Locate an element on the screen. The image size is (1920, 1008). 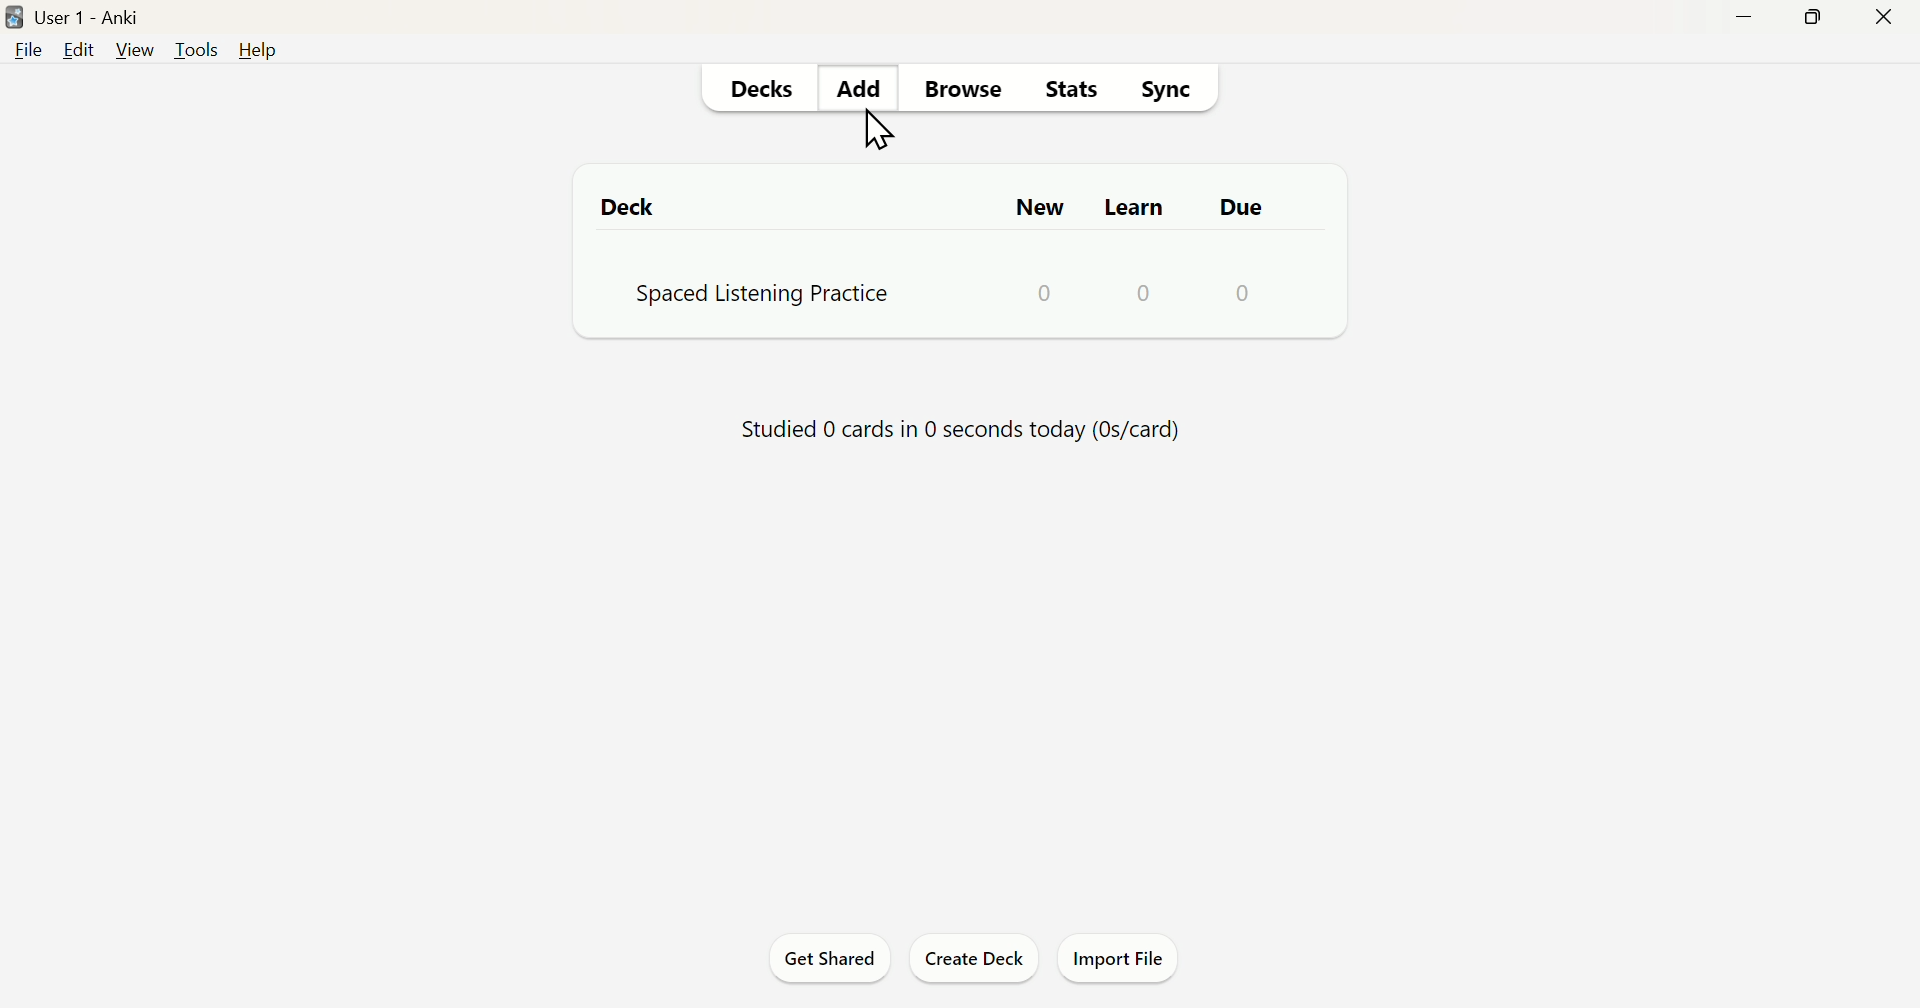
Tools is located at coordinates (194, 51).